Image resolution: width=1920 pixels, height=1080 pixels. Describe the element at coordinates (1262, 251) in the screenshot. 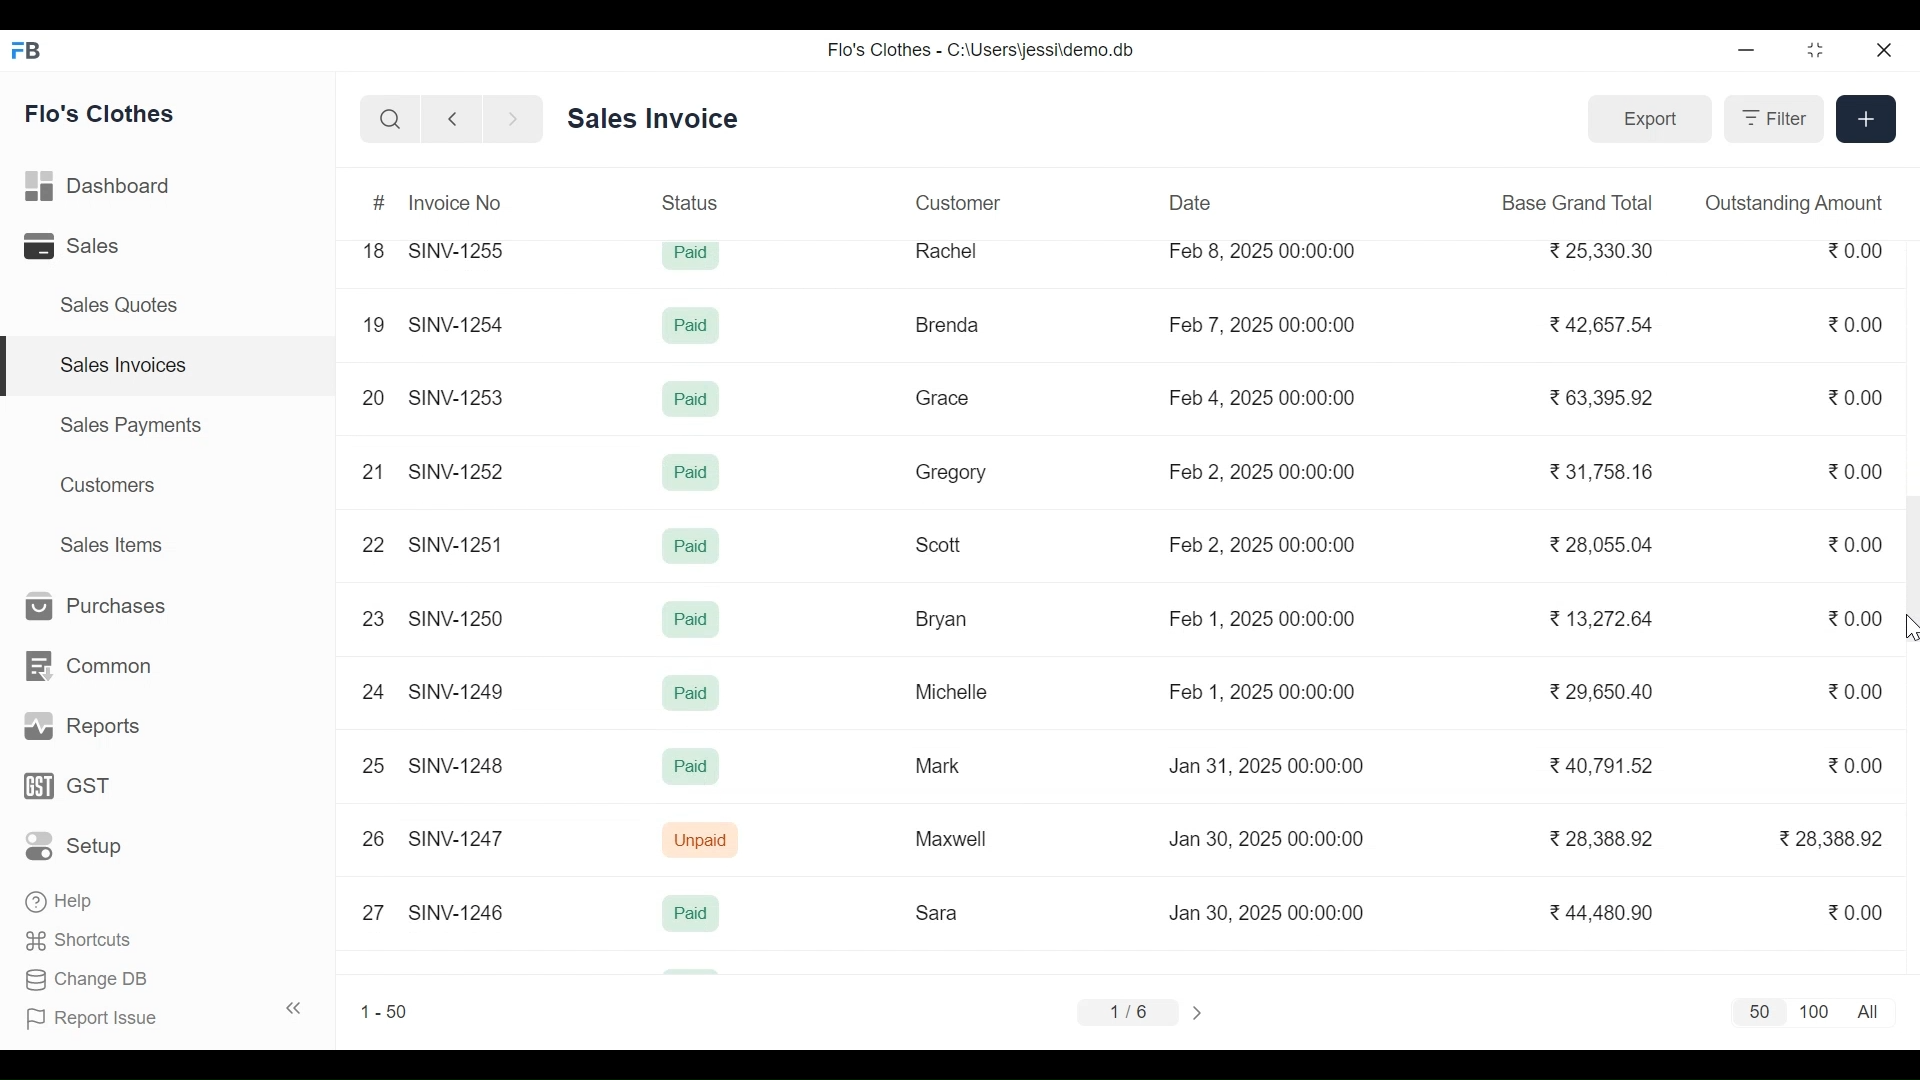

I see `Feb 8, 2025 00:00:00` at that location.